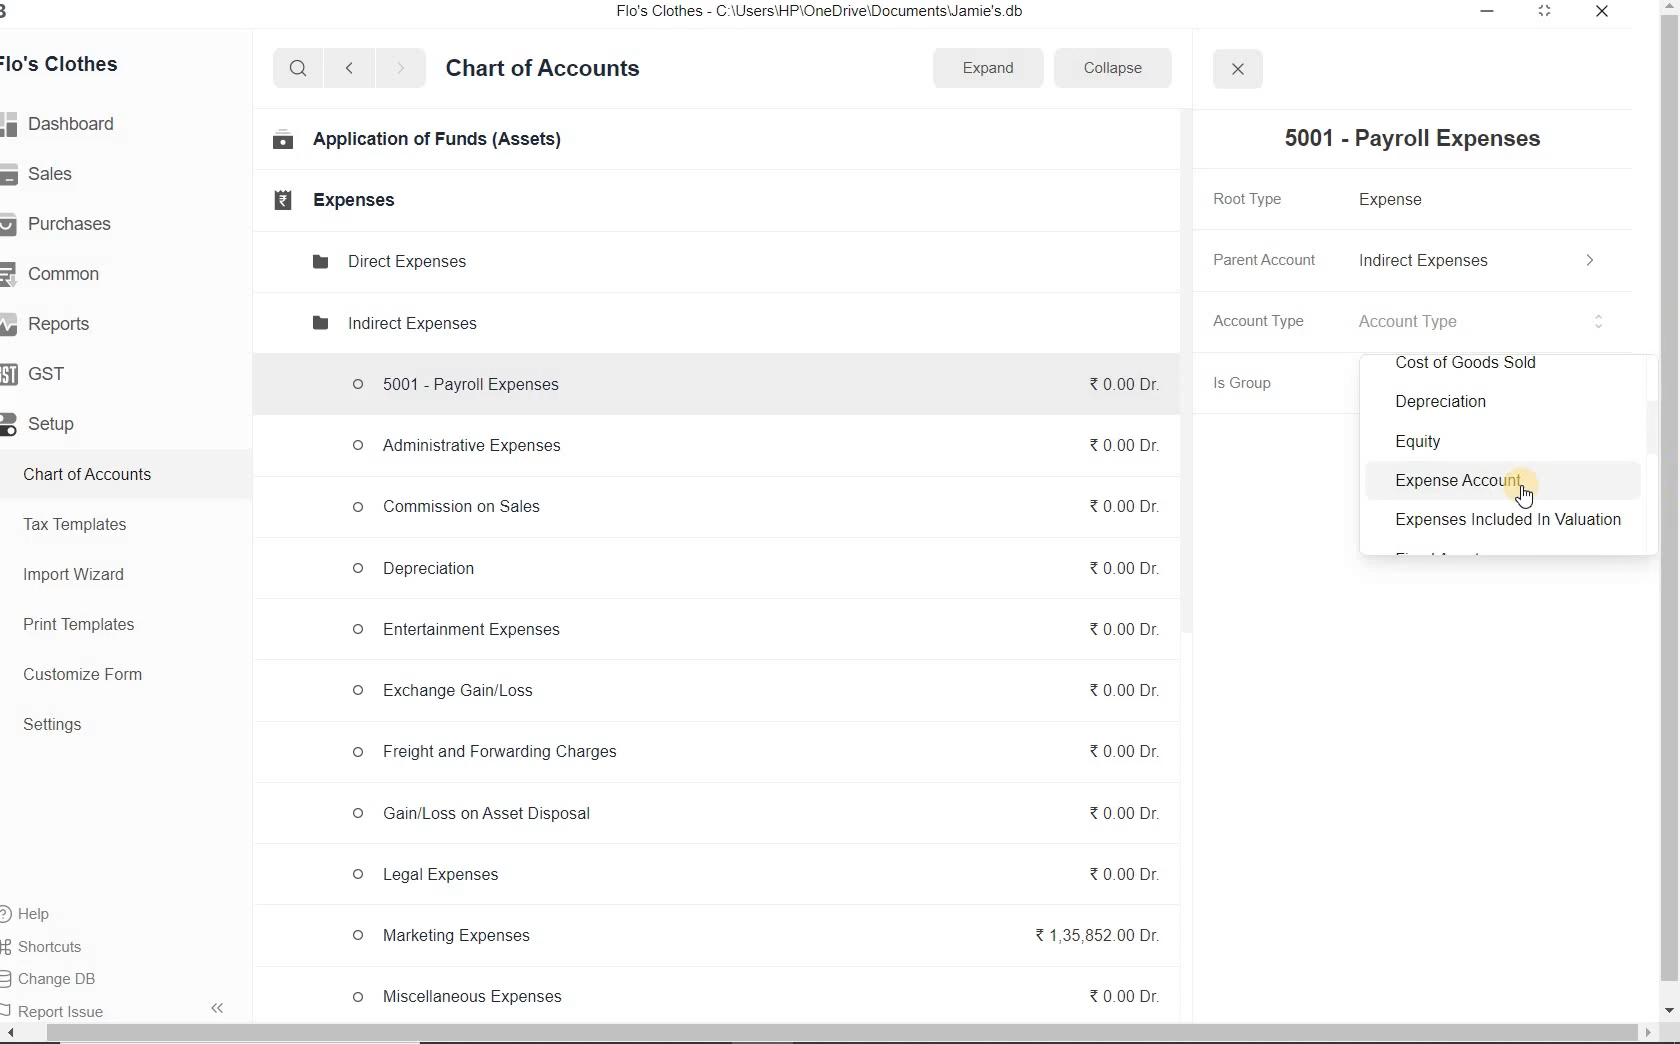 Image resolution: width=1680 pixels, height=1044 pixels. What do you see at coordinates (1646, 1034) in the screenshot?
I see `move right` at bounding box center [1646, 1034].